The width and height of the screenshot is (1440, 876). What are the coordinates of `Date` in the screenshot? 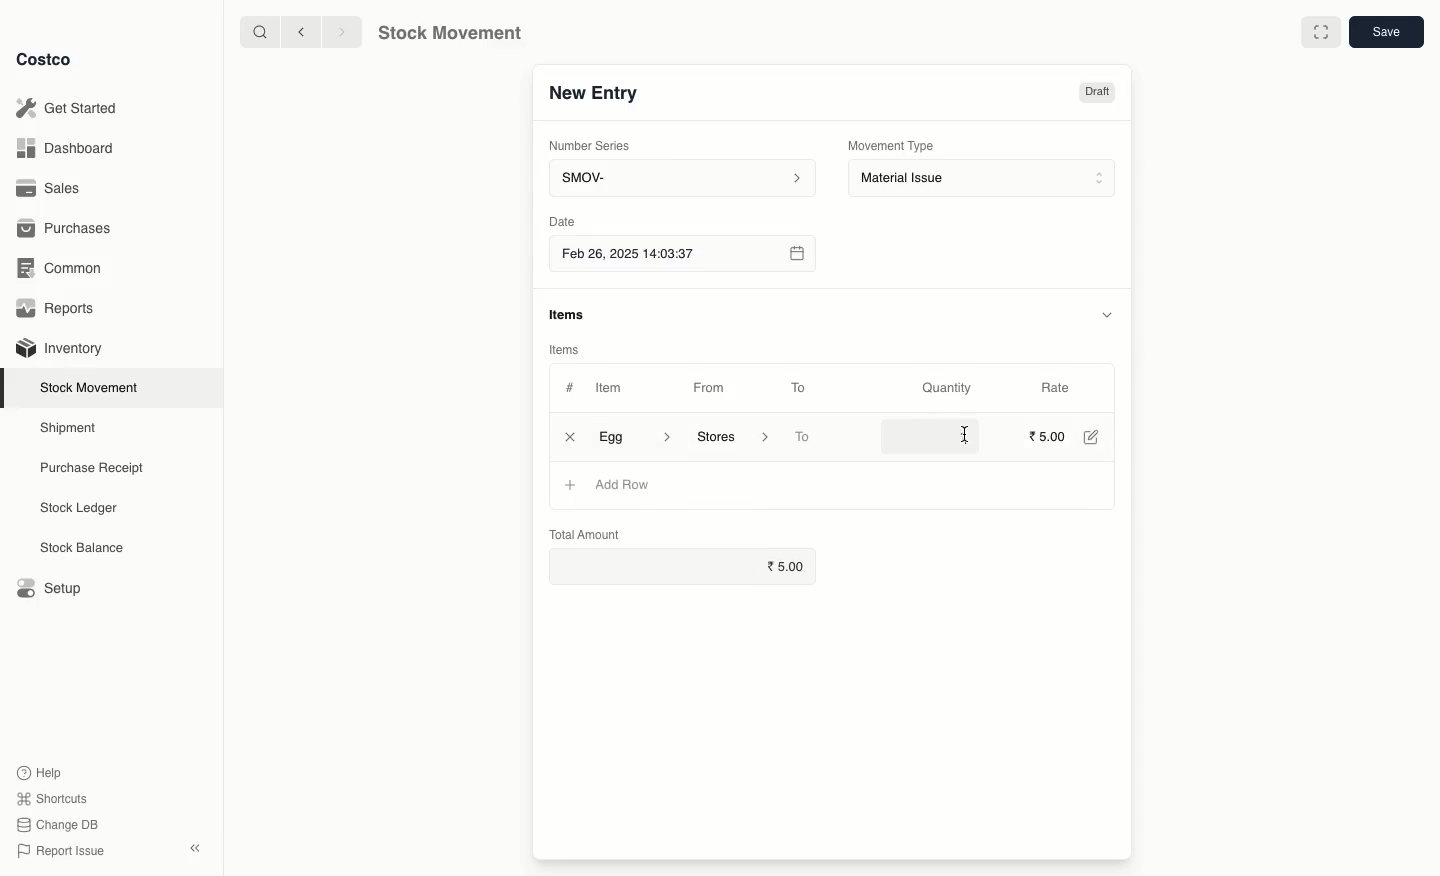 It's located at (561, 221).